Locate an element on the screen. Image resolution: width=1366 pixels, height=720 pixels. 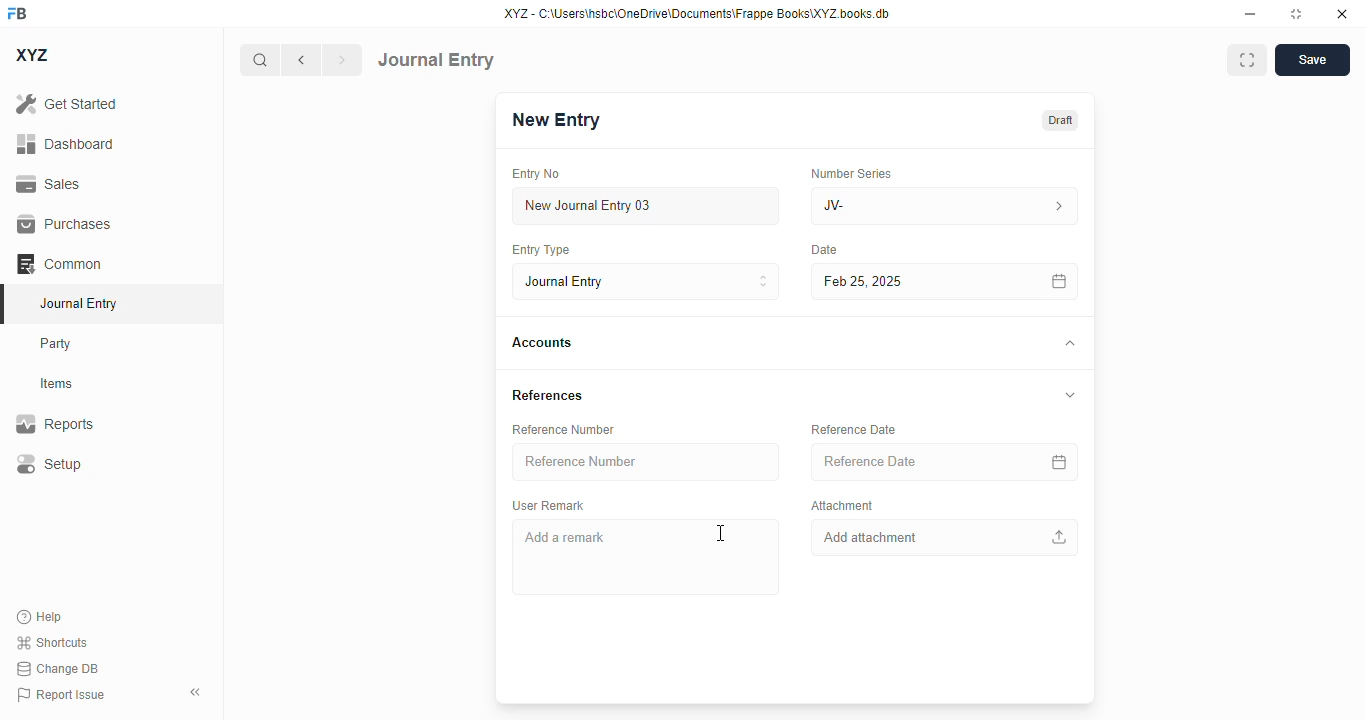
calendar icon is located at coordinates (1060, 463).